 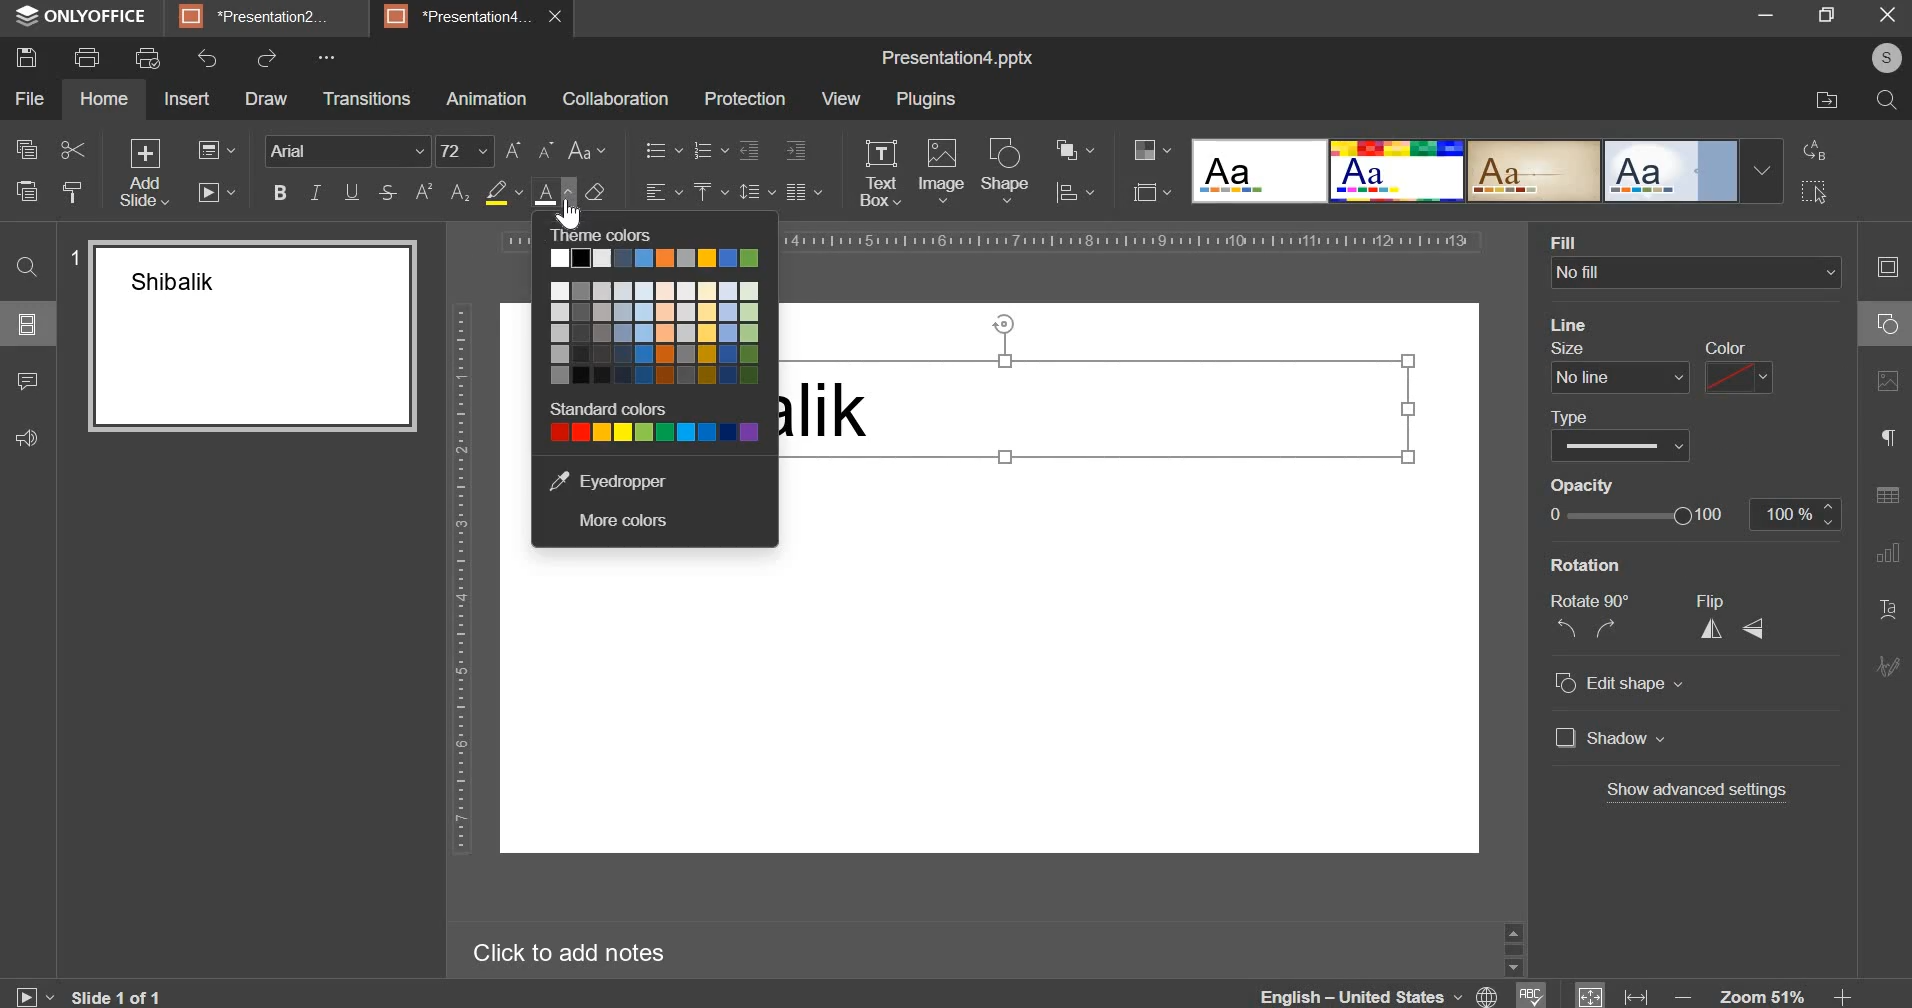 I want to click on vertical scale, so click(x=461, y=579).